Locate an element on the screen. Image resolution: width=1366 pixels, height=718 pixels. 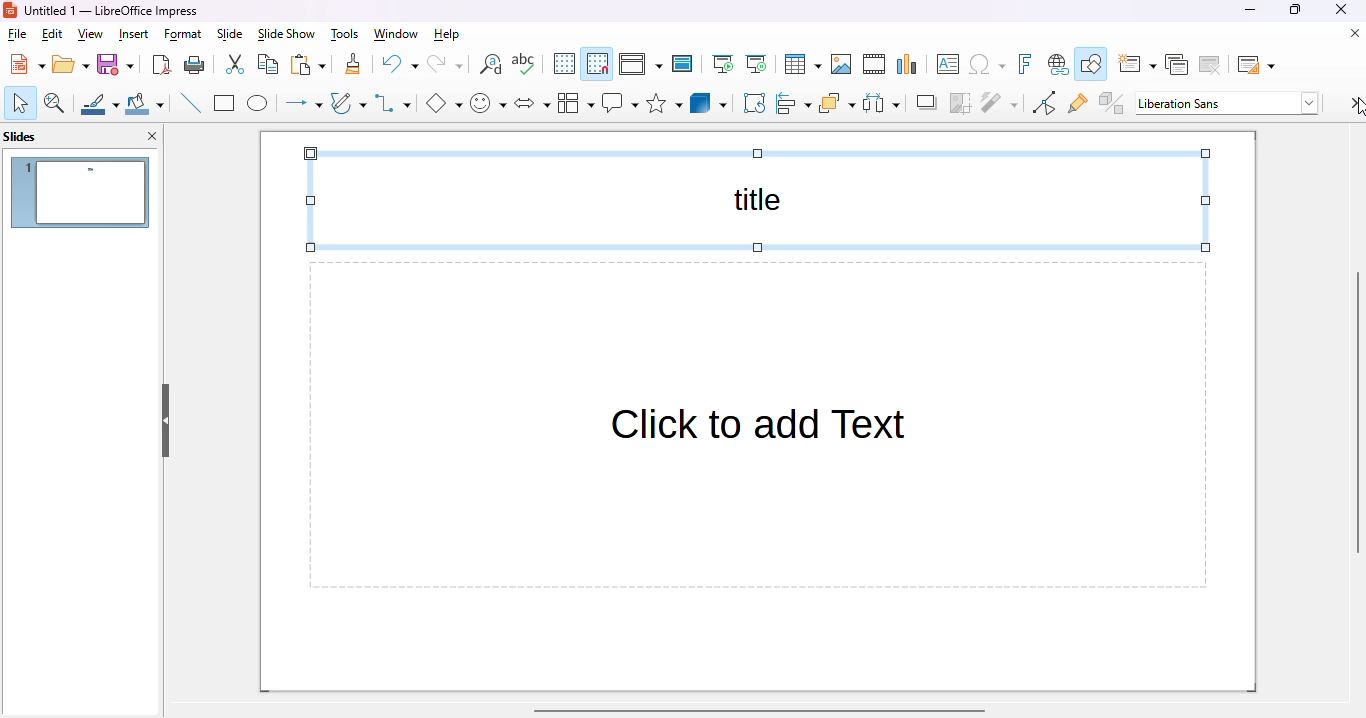
rotate is located at coordinates (755, 103).